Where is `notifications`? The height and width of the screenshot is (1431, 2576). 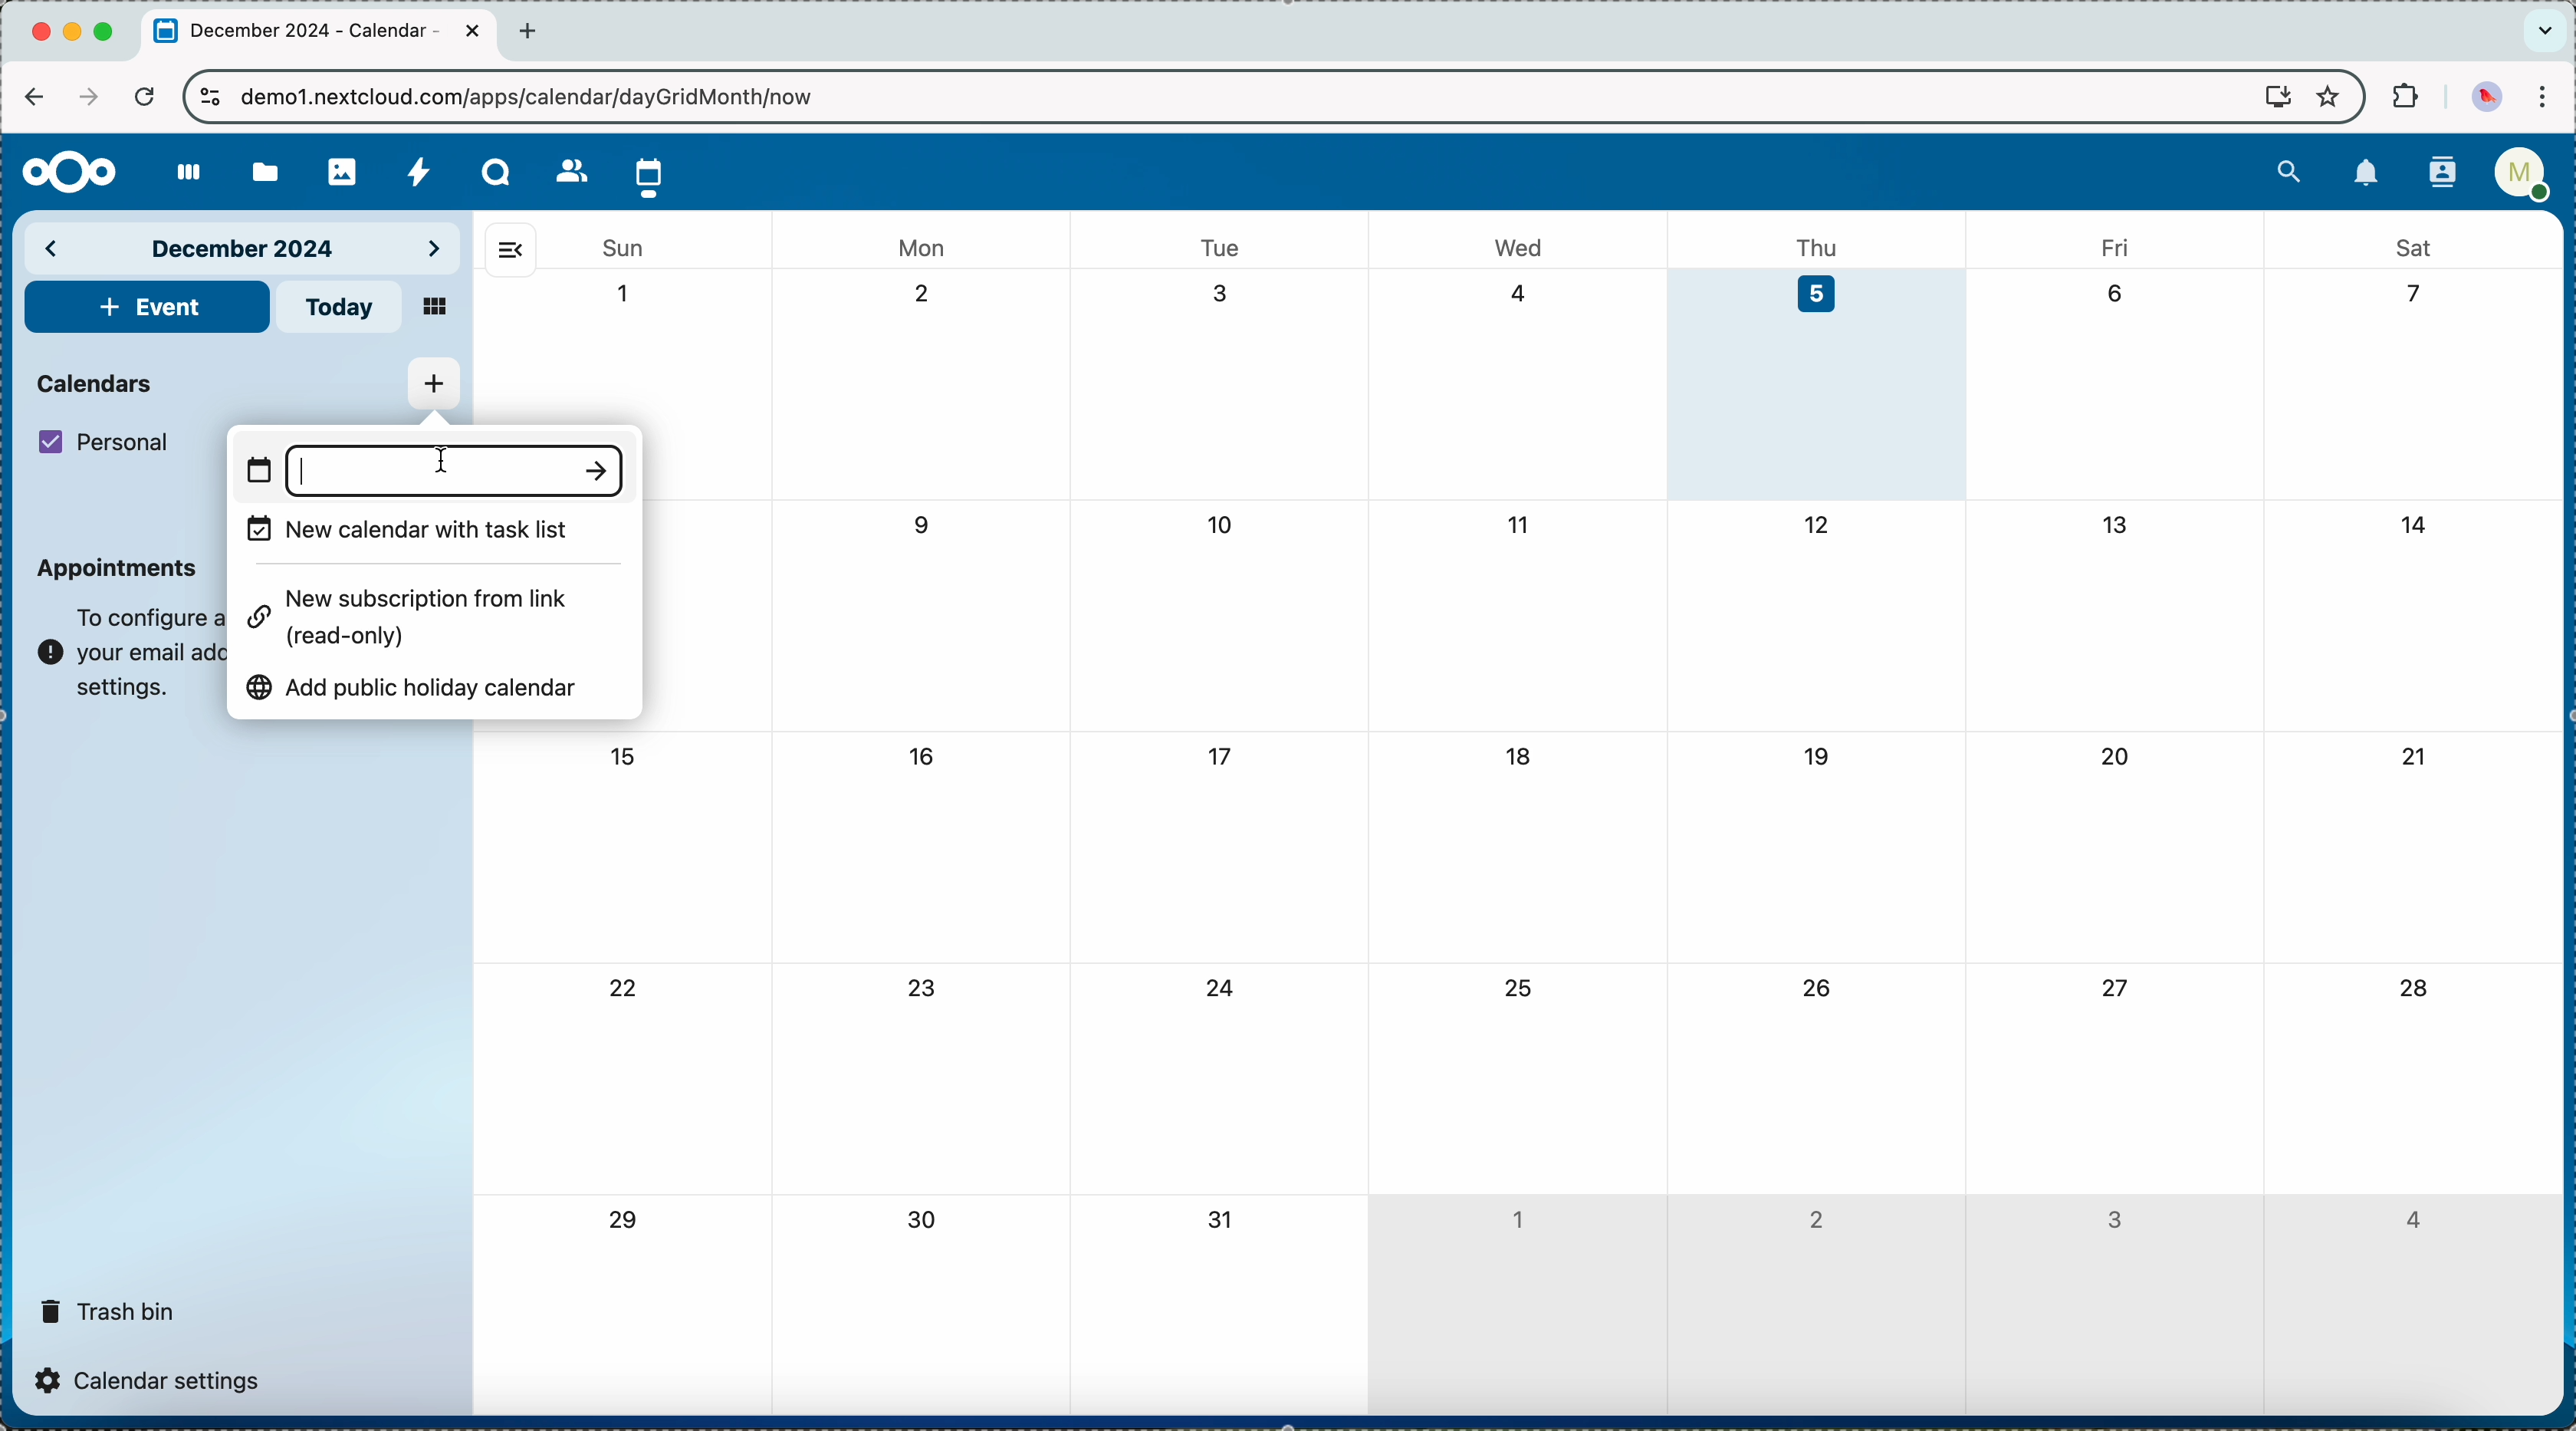 notifications is located at coordinates (2367, 174).